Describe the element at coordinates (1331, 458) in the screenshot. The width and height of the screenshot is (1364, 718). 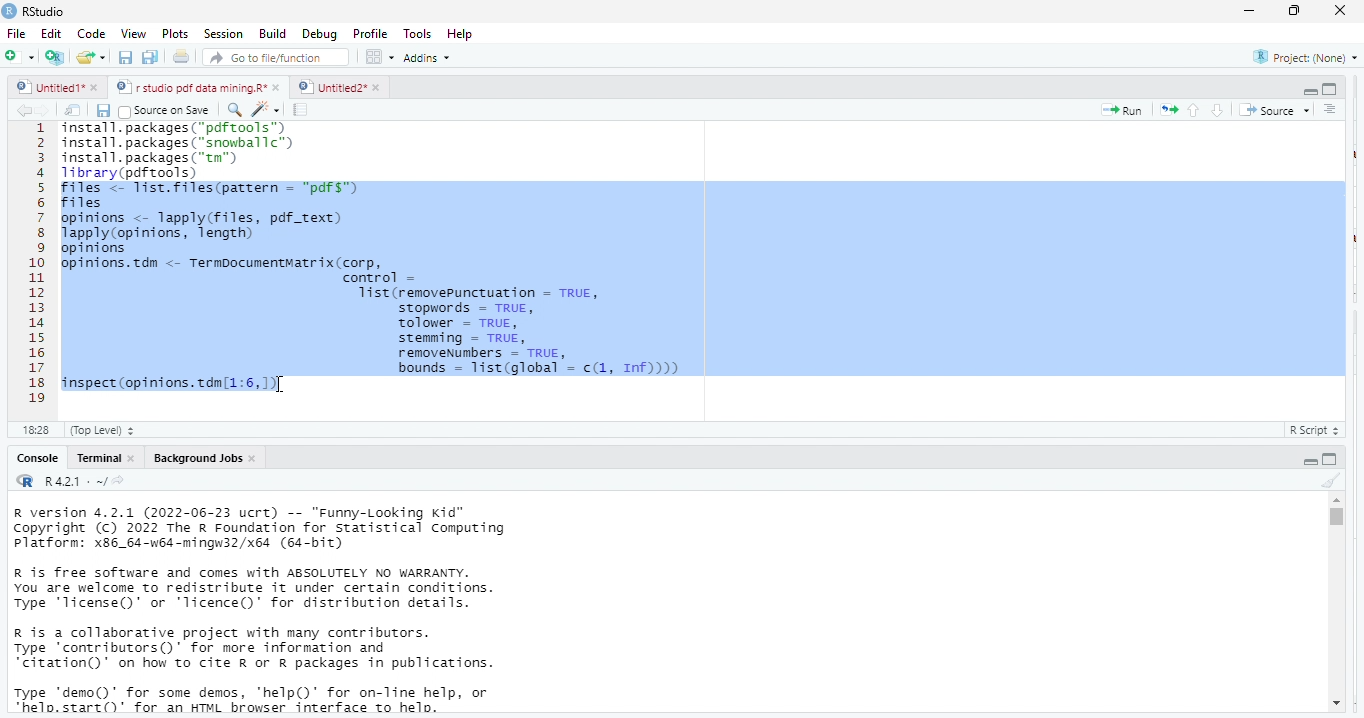
I see `hide console` at that location.